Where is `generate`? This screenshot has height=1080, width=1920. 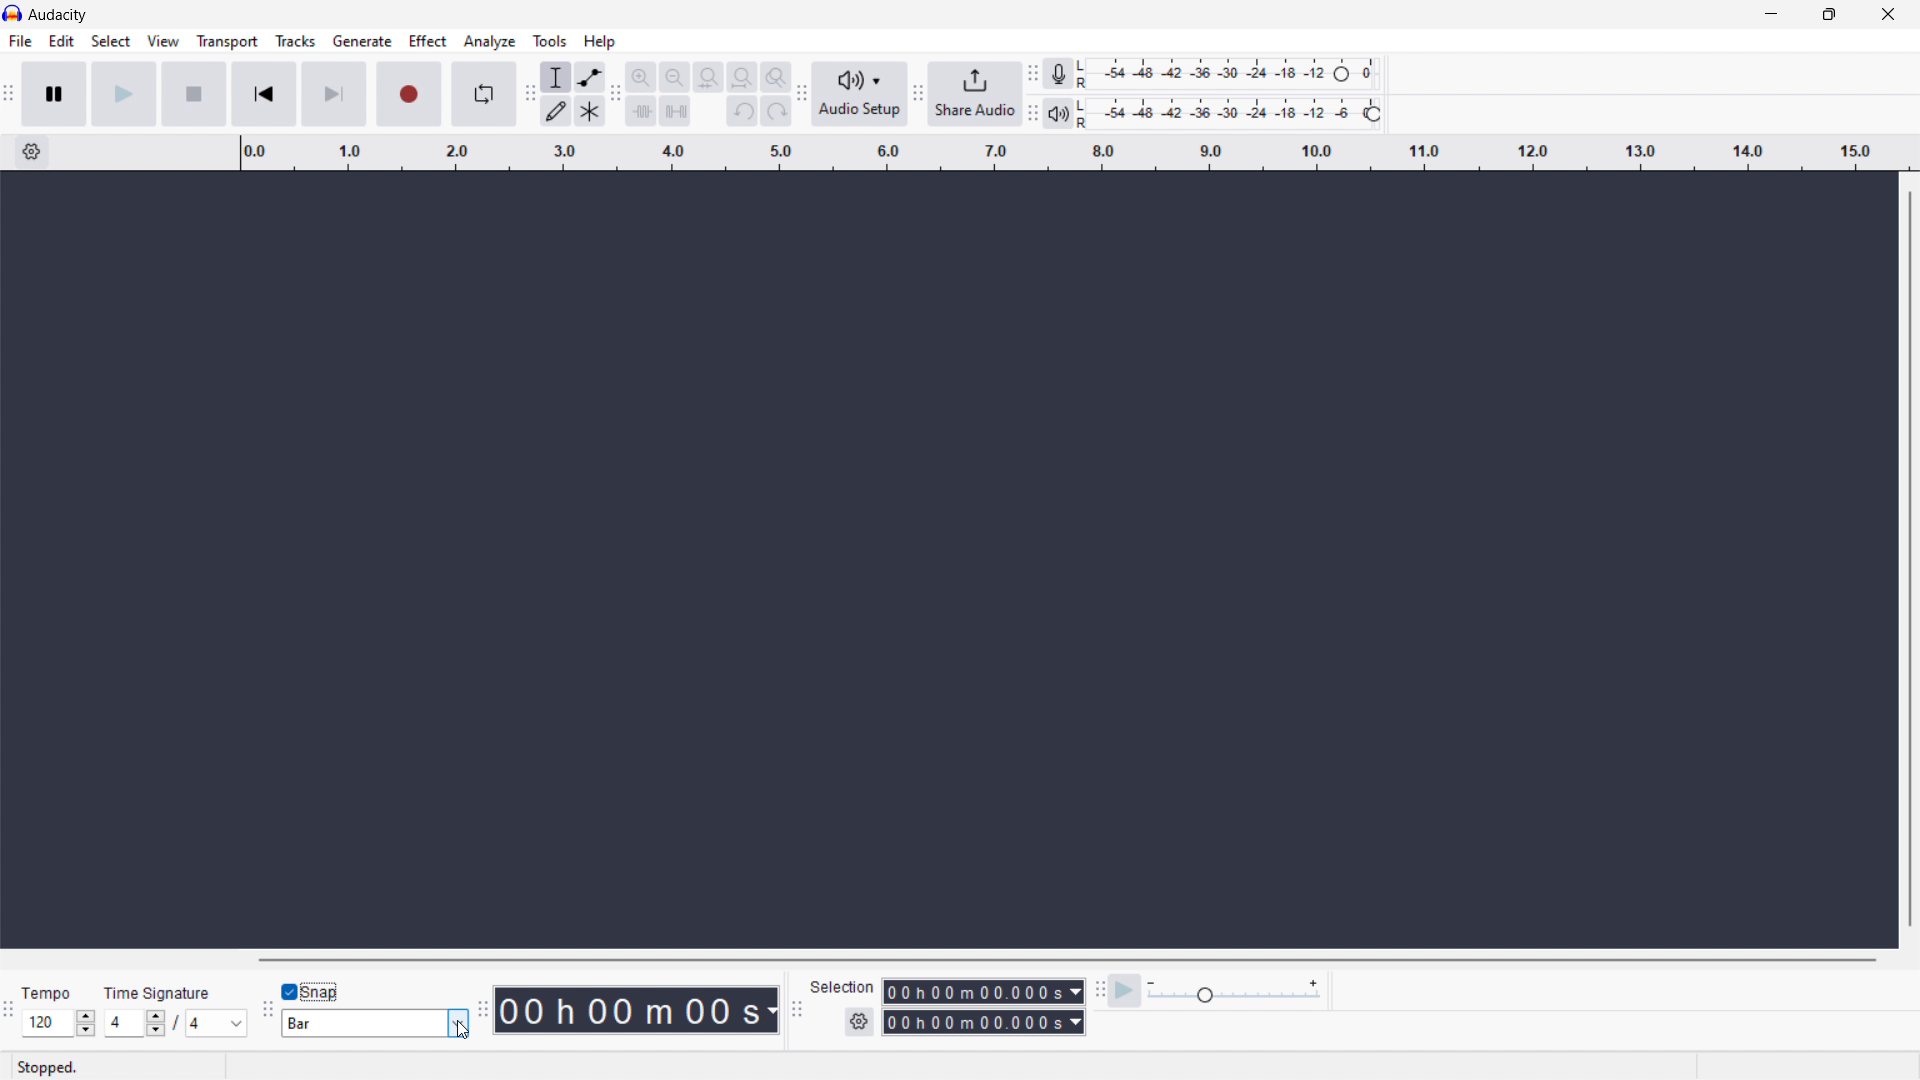
generate is located at coordinates (363, 42).